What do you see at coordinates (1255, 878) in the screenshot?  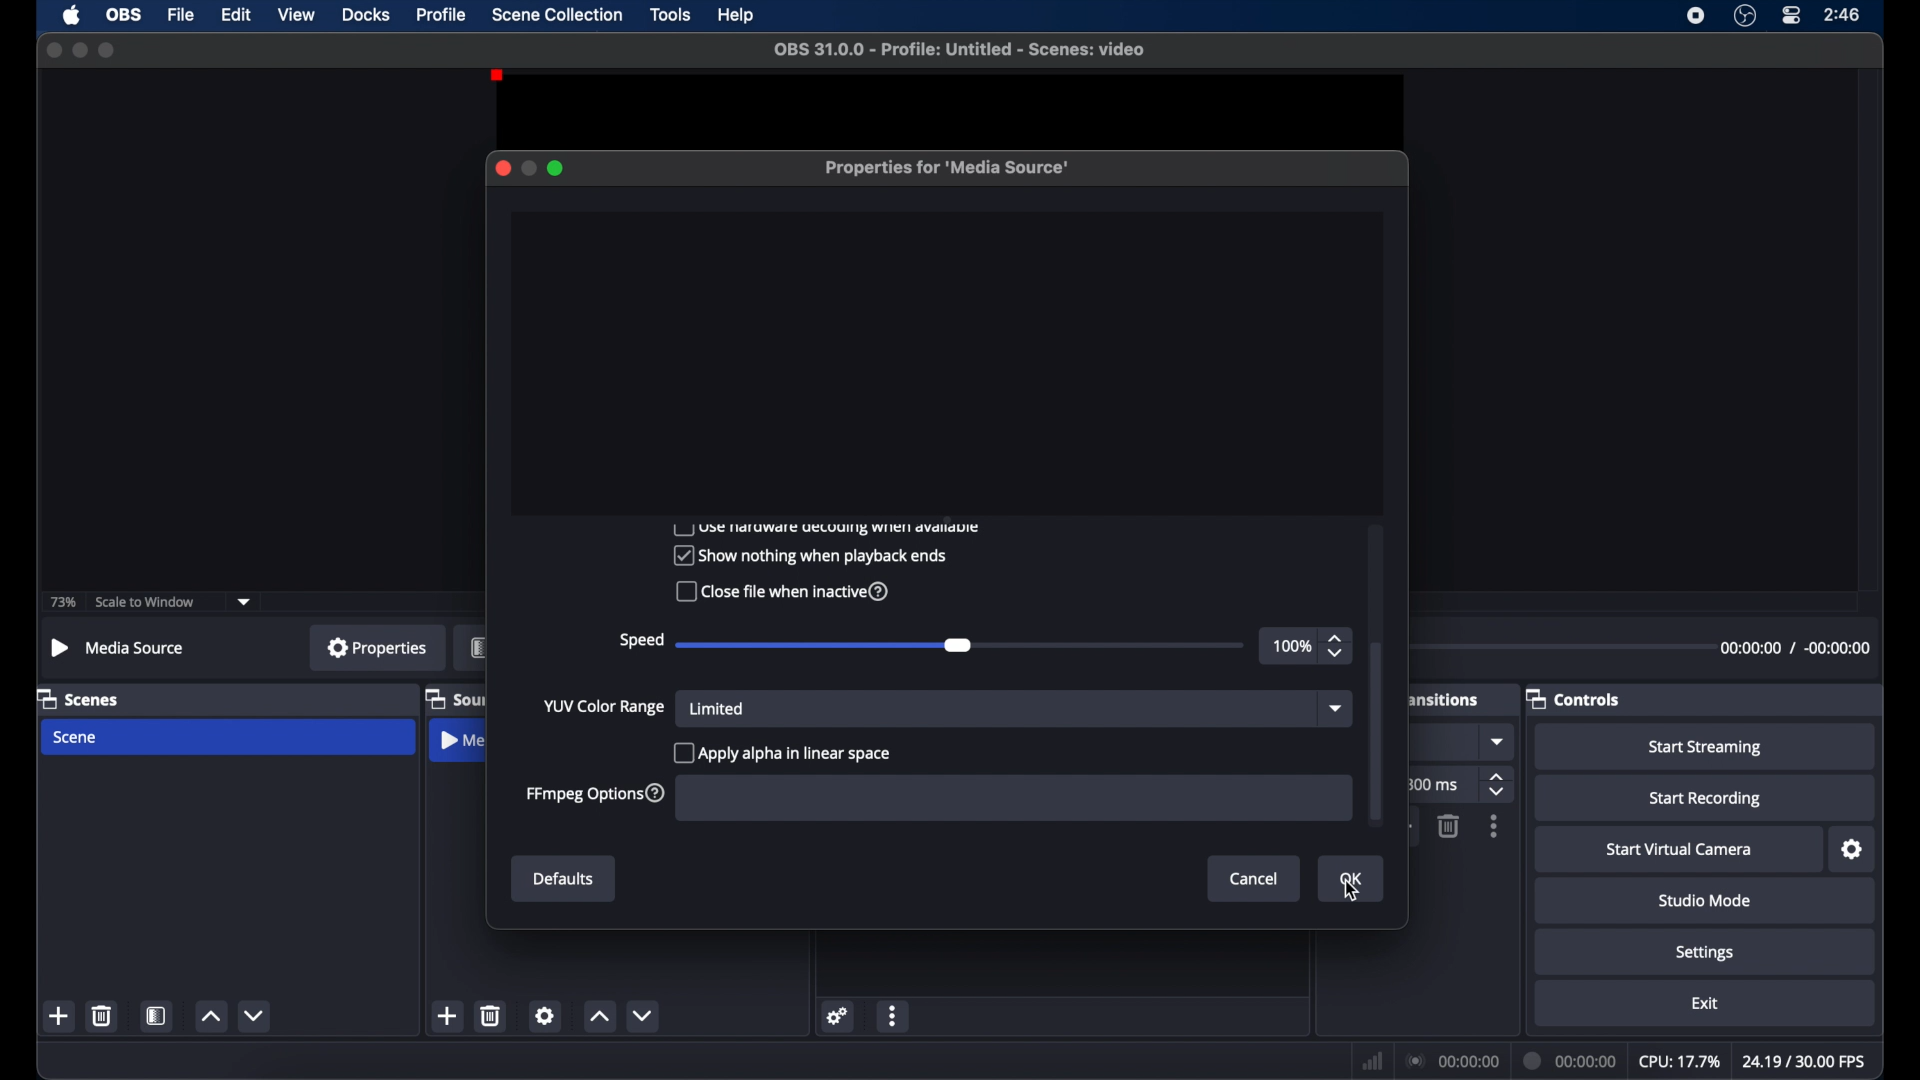 I see `cancel` at bounding box center [1255, 878].